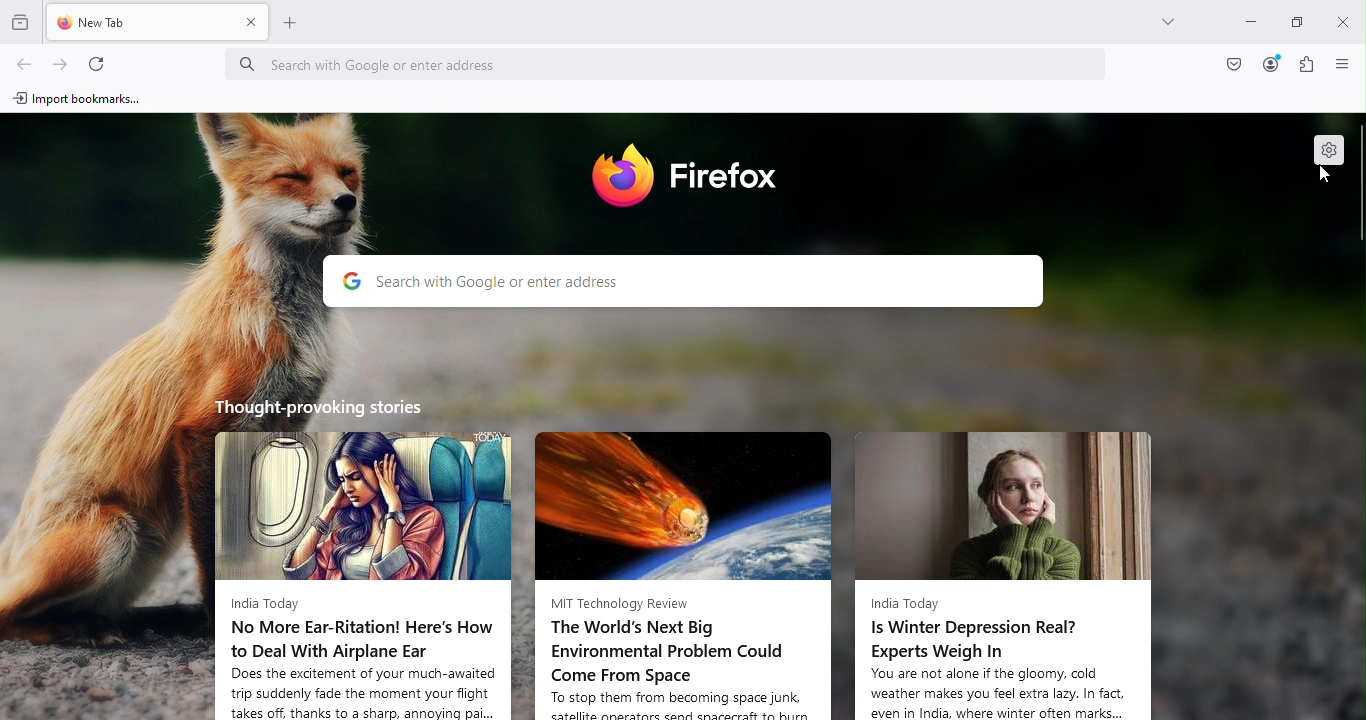 This screenshot has width=1366, height=720. Describe the element at coordinates (1357, 415) in the screenshot. I see `Scroll bar` at that location.